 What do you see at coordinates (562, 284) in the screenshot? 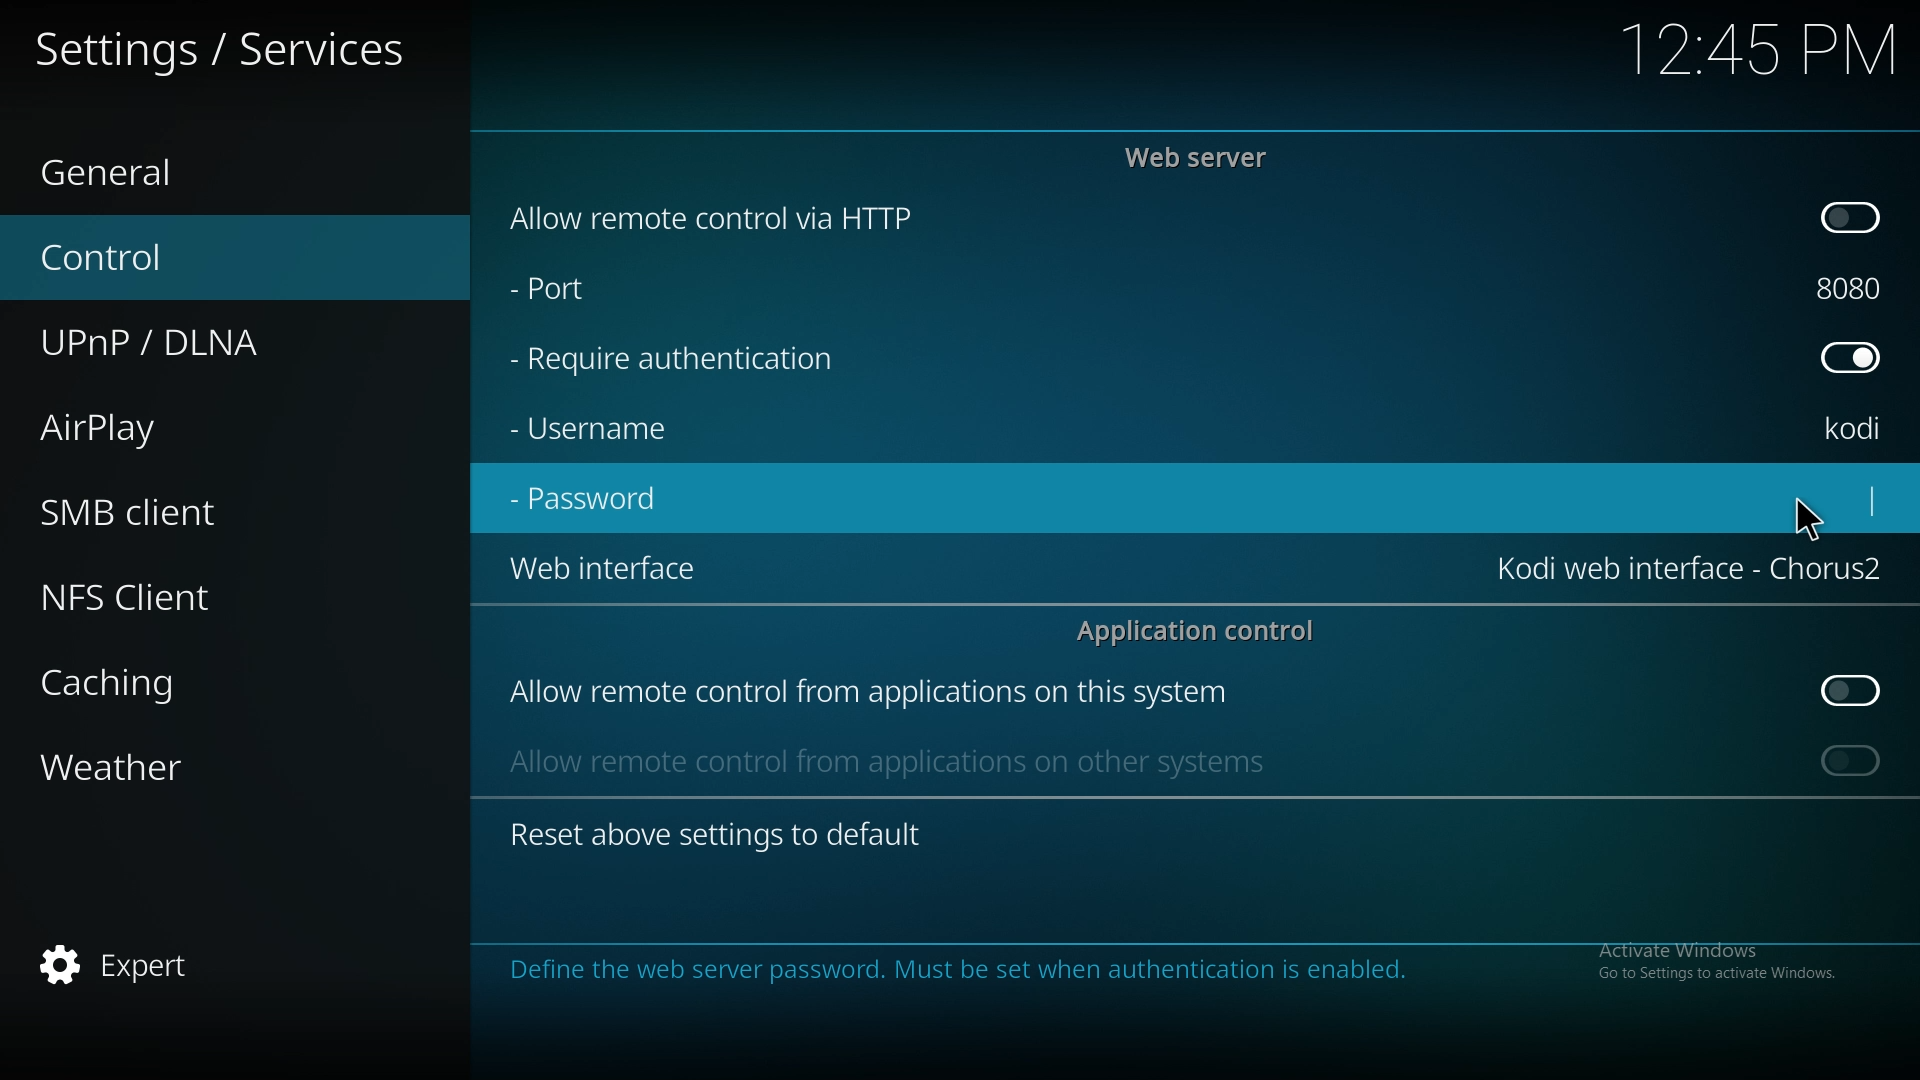
I see `port` at bounding box center [562, 284].